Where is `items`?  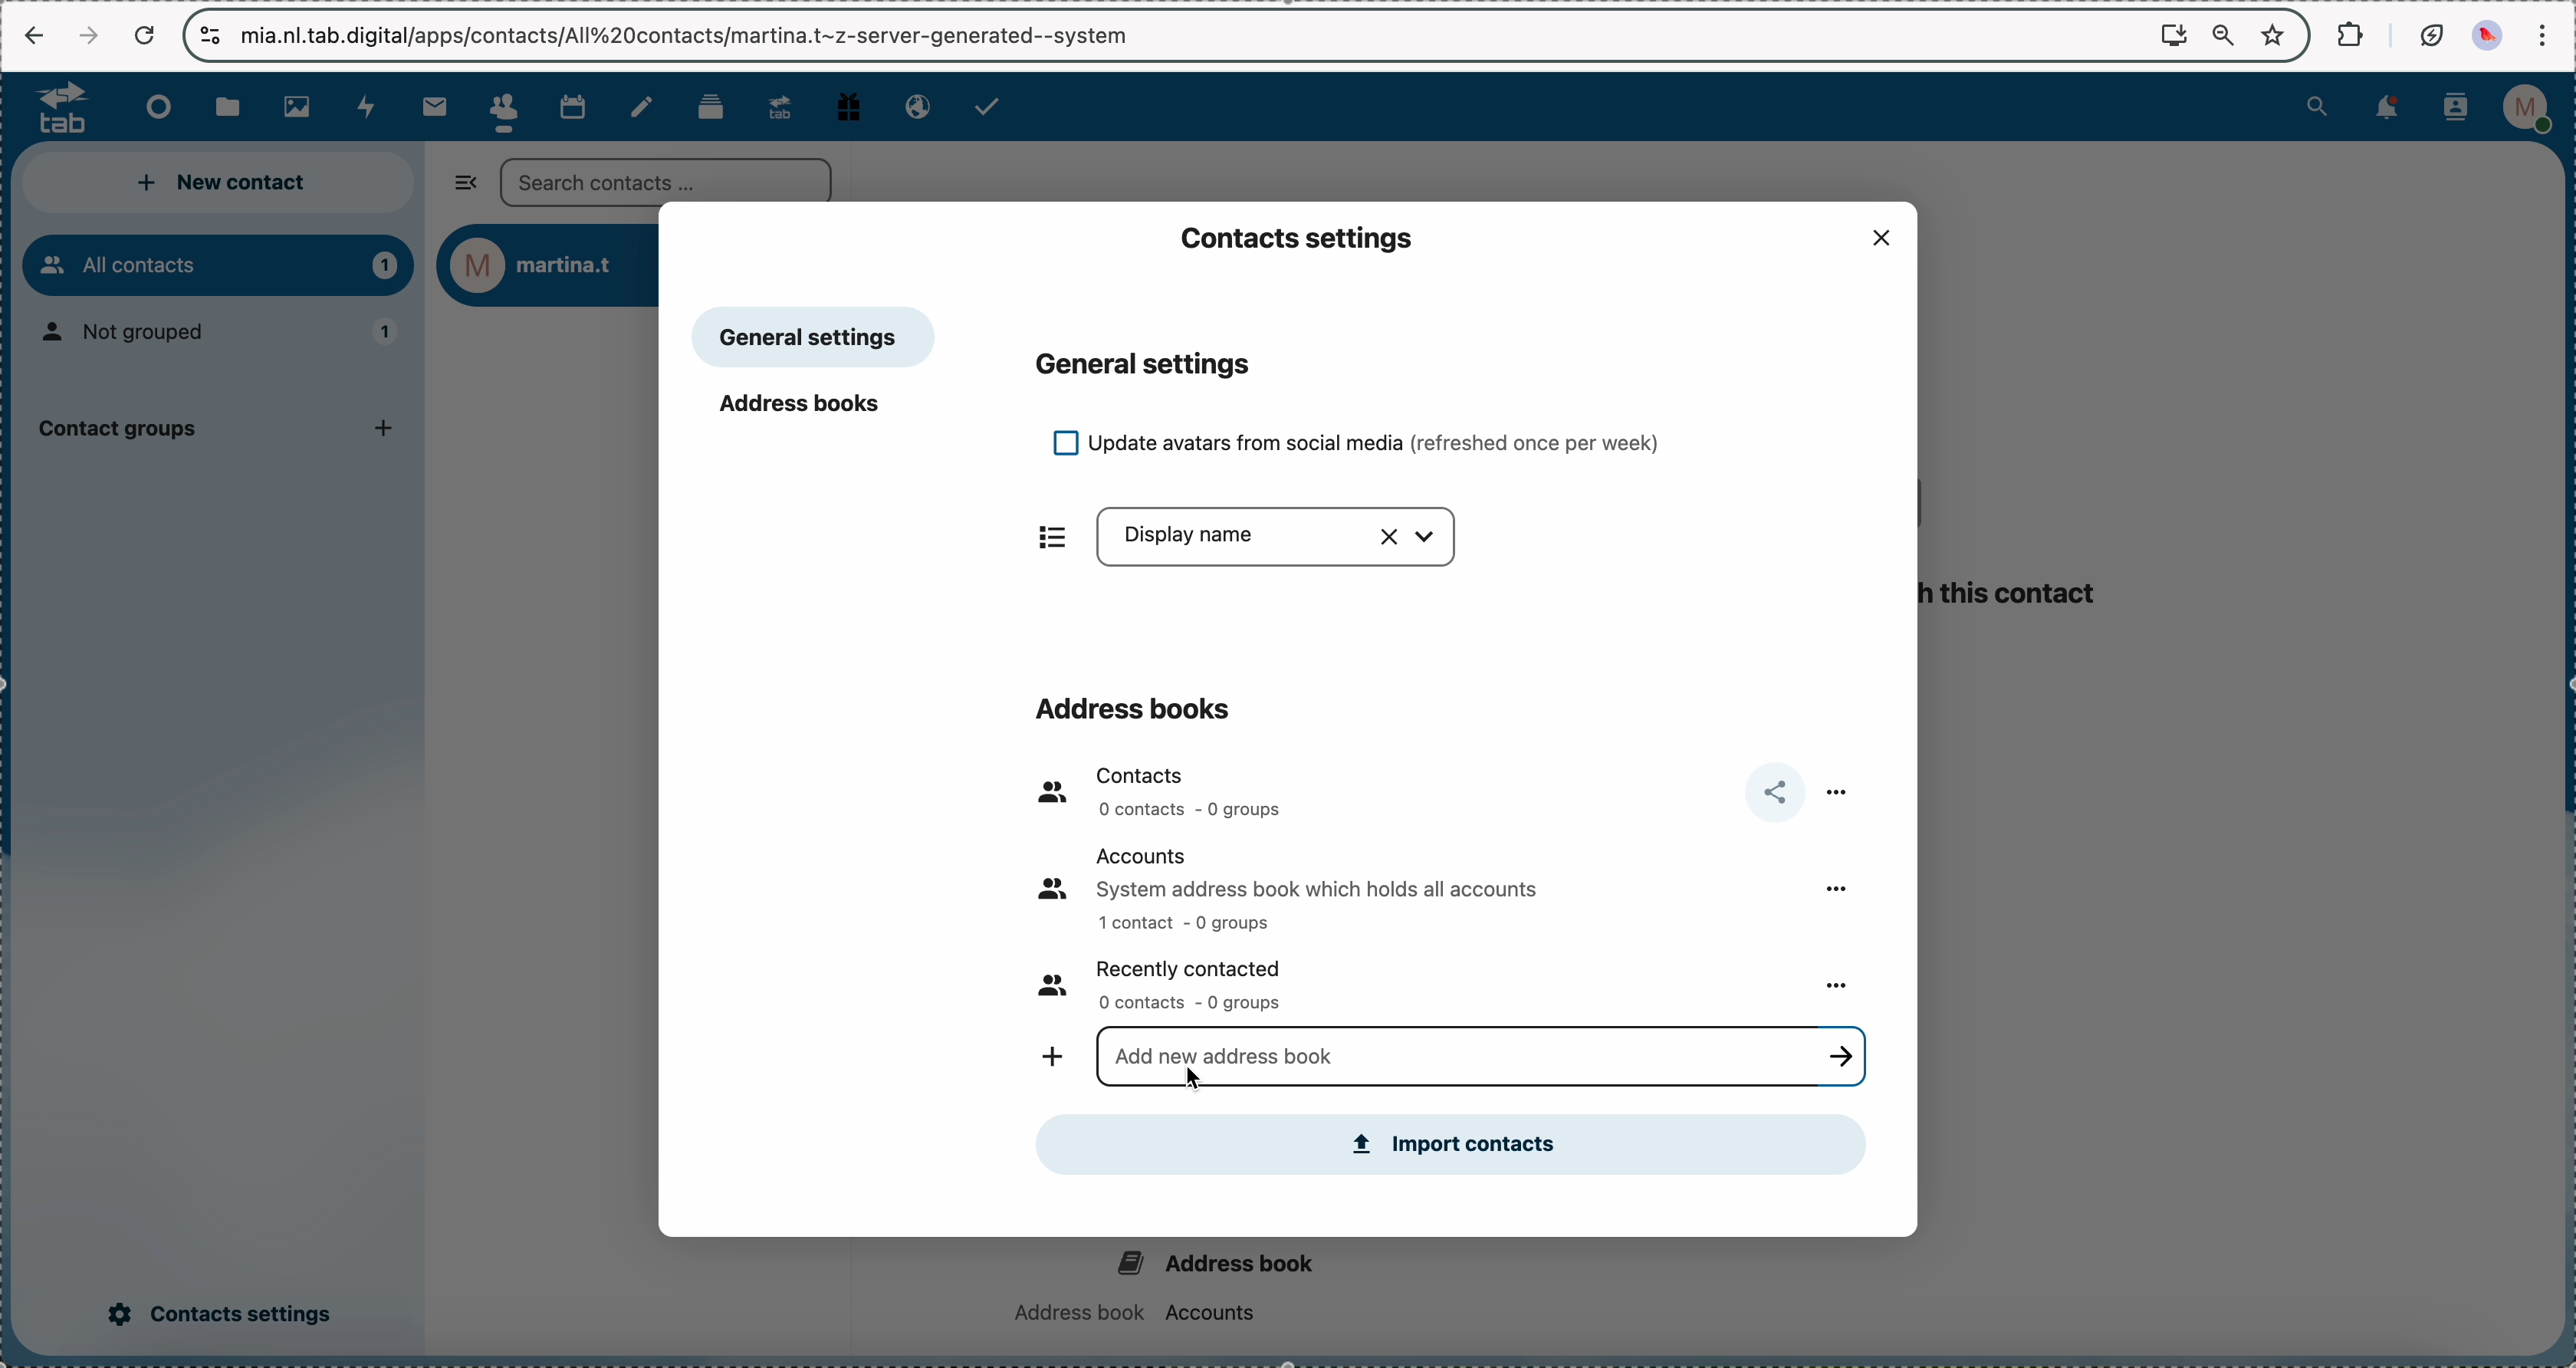
items is located at coordinates (1040, 536).